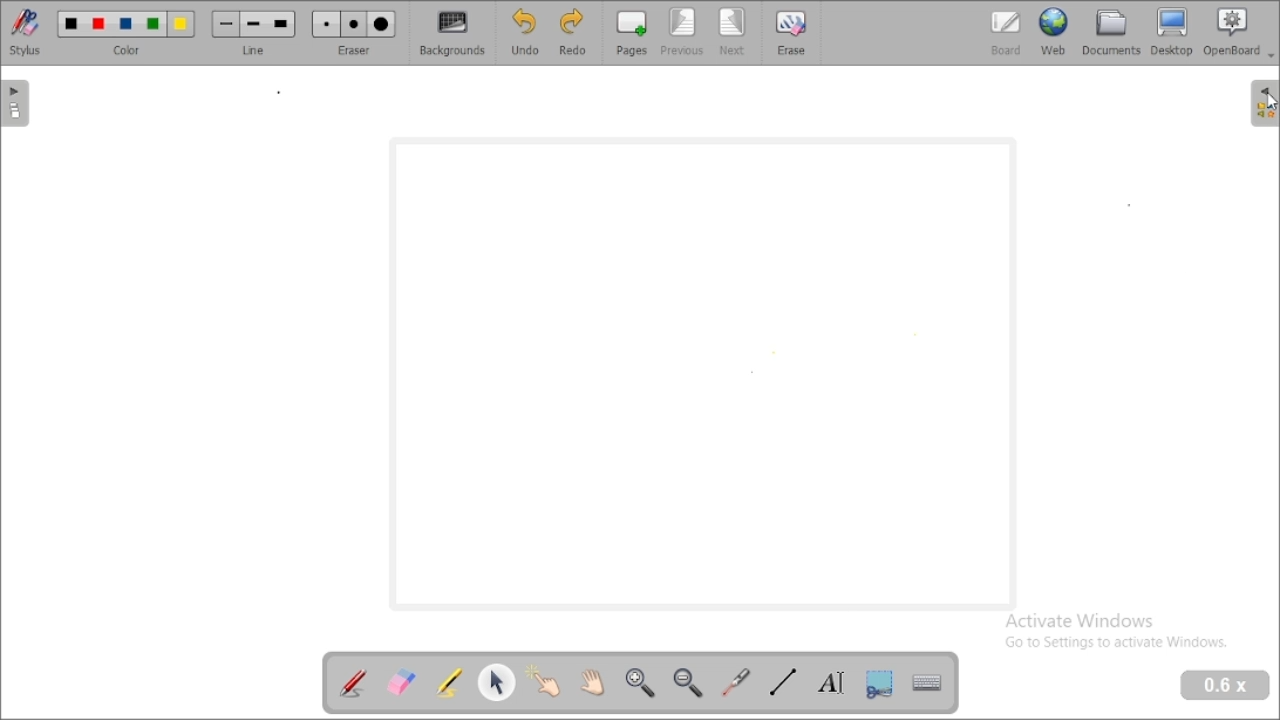 The width and height of the screenshot is (1280, 720). I want to click on select and modify objects, so click(498, 681).